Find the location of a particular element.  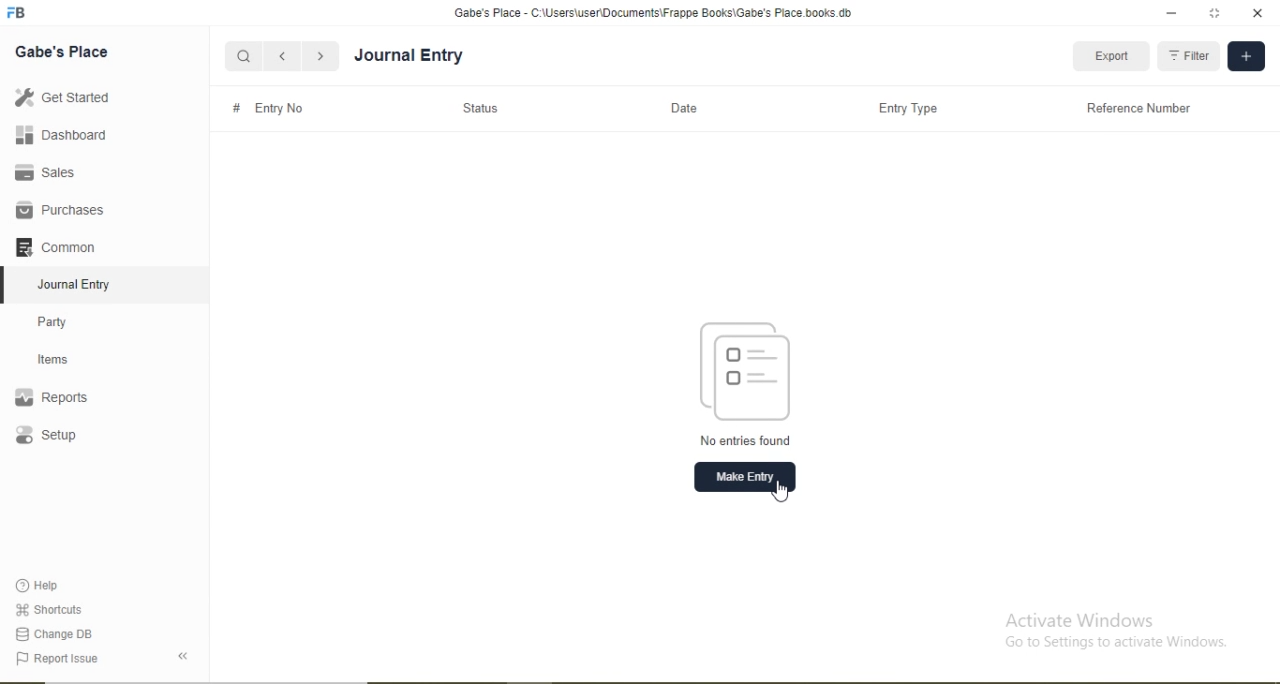

Journal Entry is located at coordinates (80, 282).